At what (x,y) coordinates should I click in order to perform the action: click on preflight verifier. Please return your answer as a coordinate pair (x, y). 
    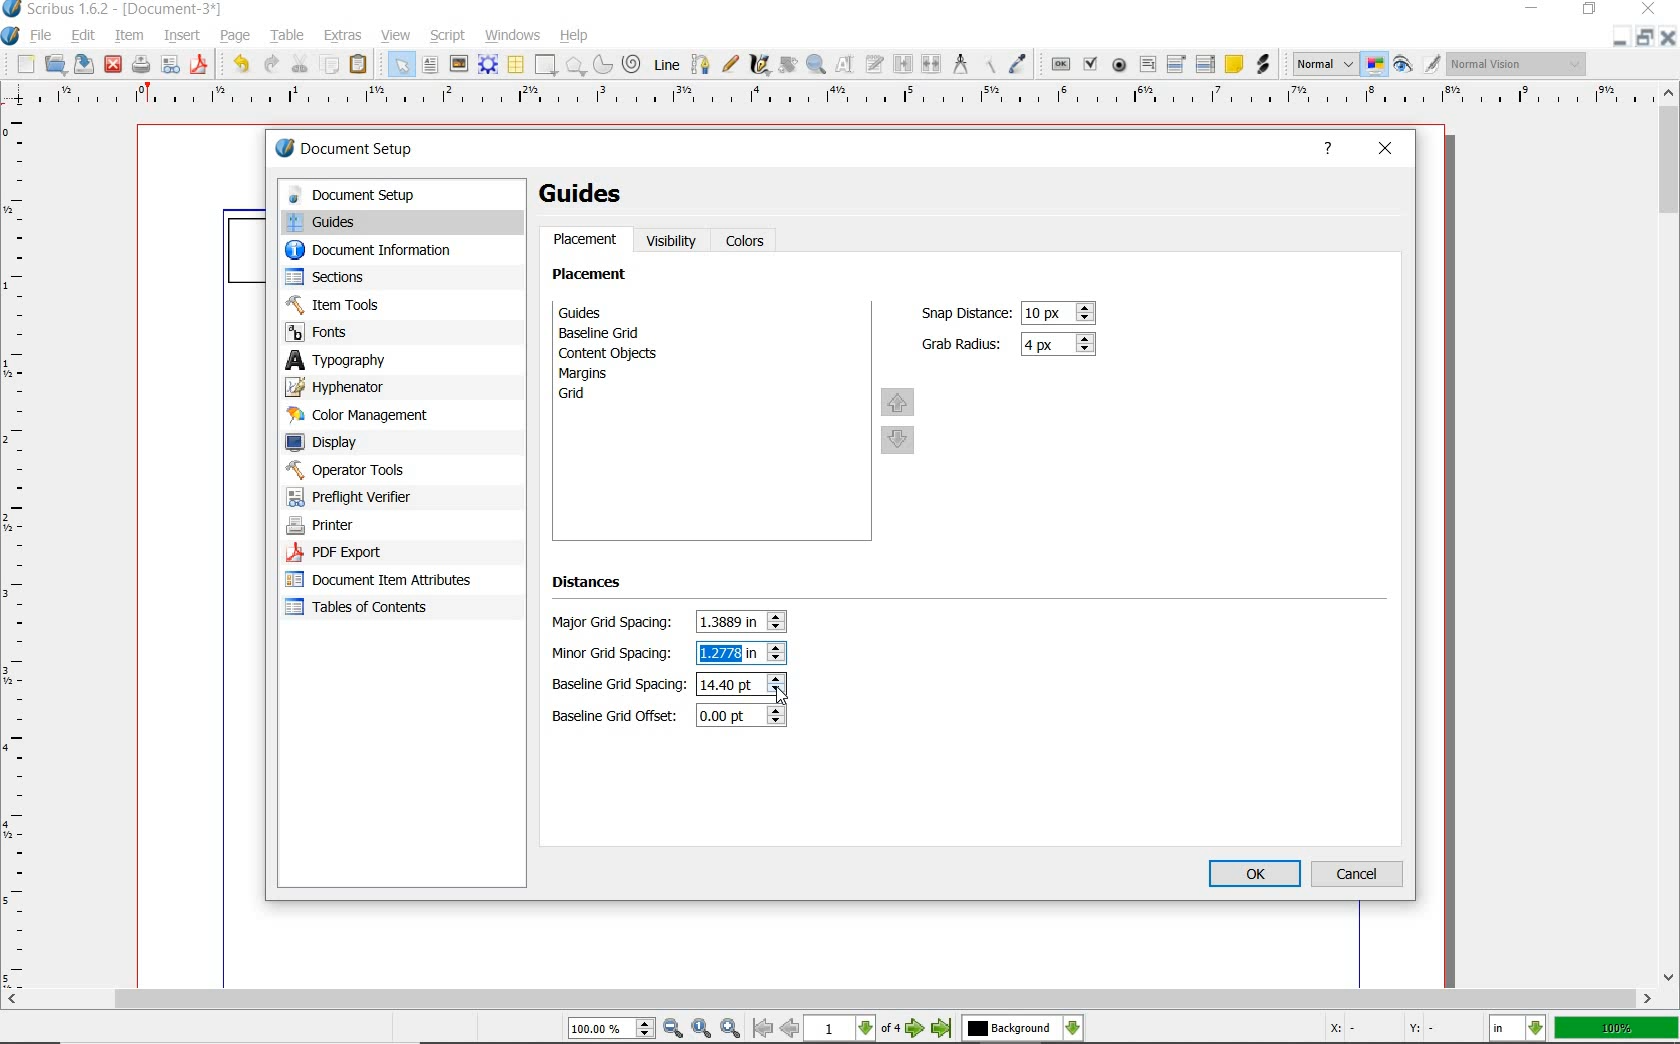
    Looking at the image, I should click on (371, 497).